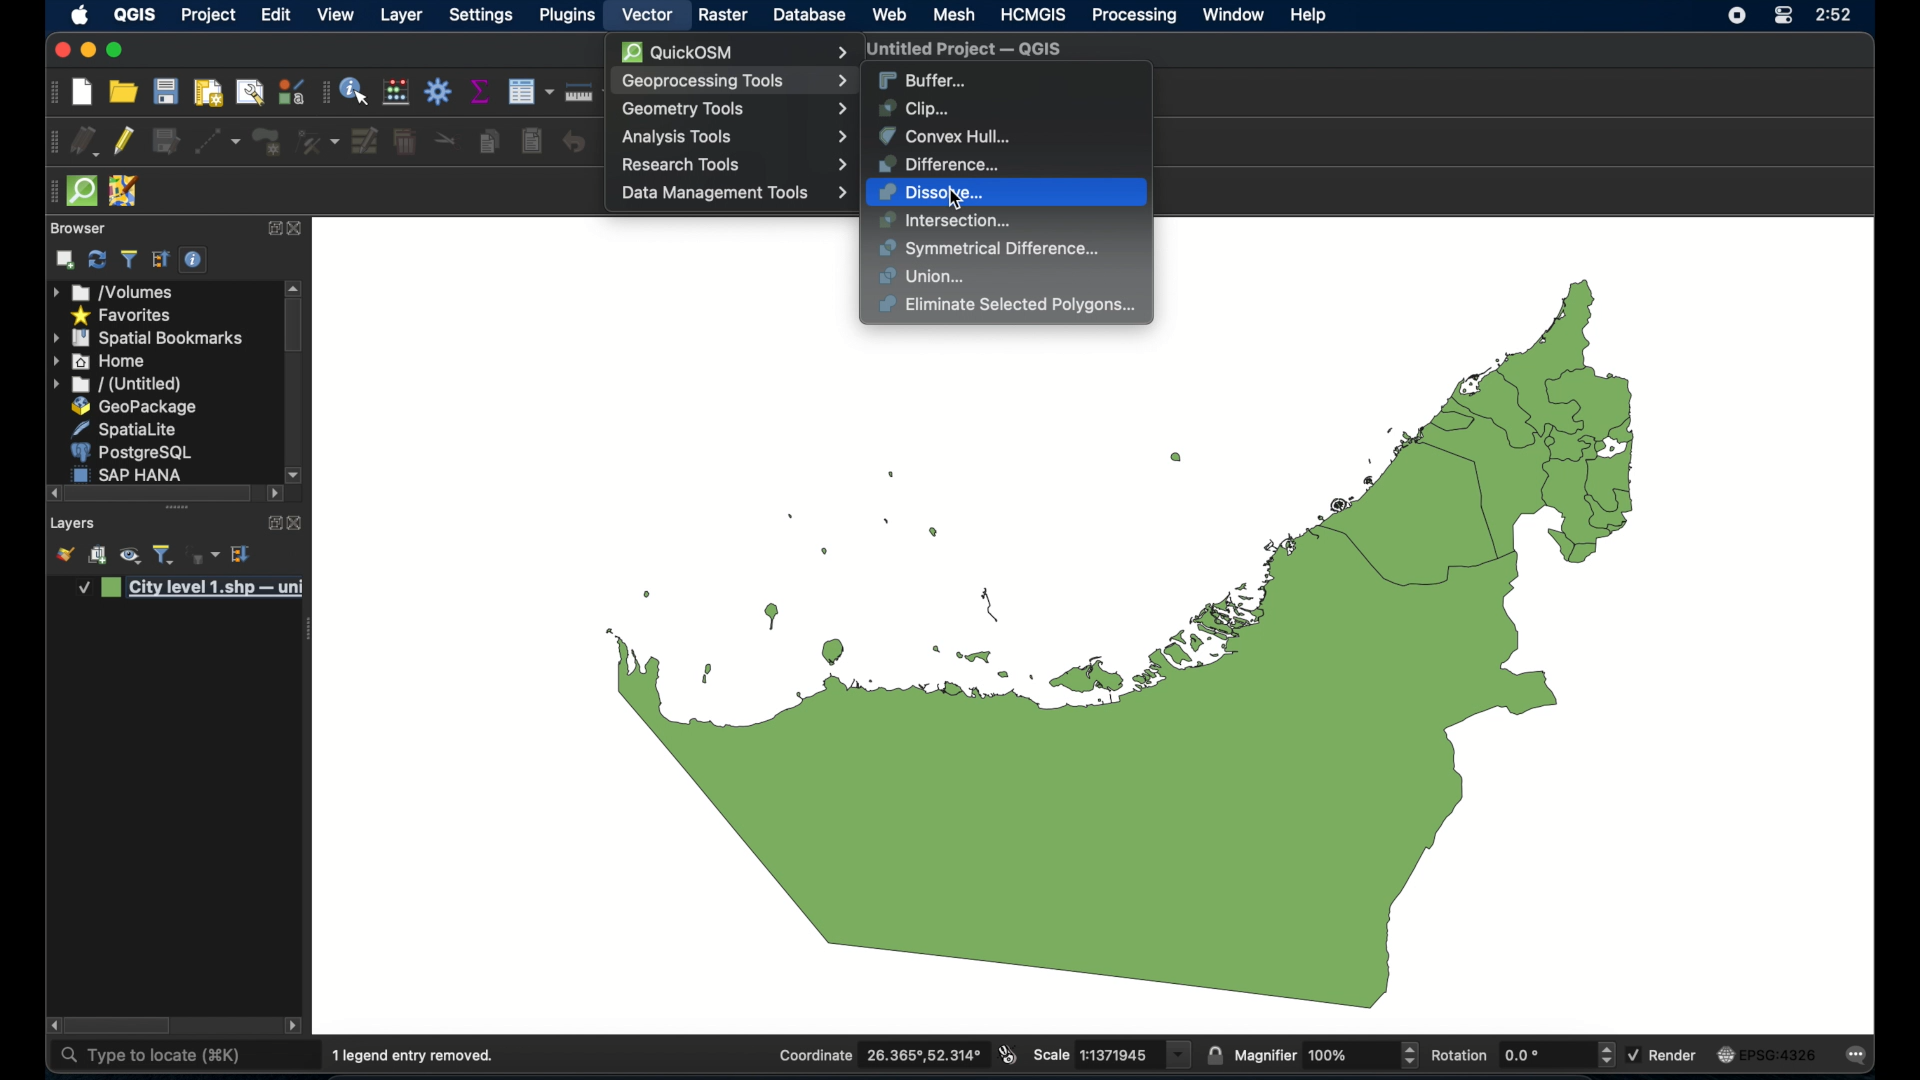 Image resolution: width=1920 pixels, height=1080 pixels. I want to click on scroll box, so click(162, 493).